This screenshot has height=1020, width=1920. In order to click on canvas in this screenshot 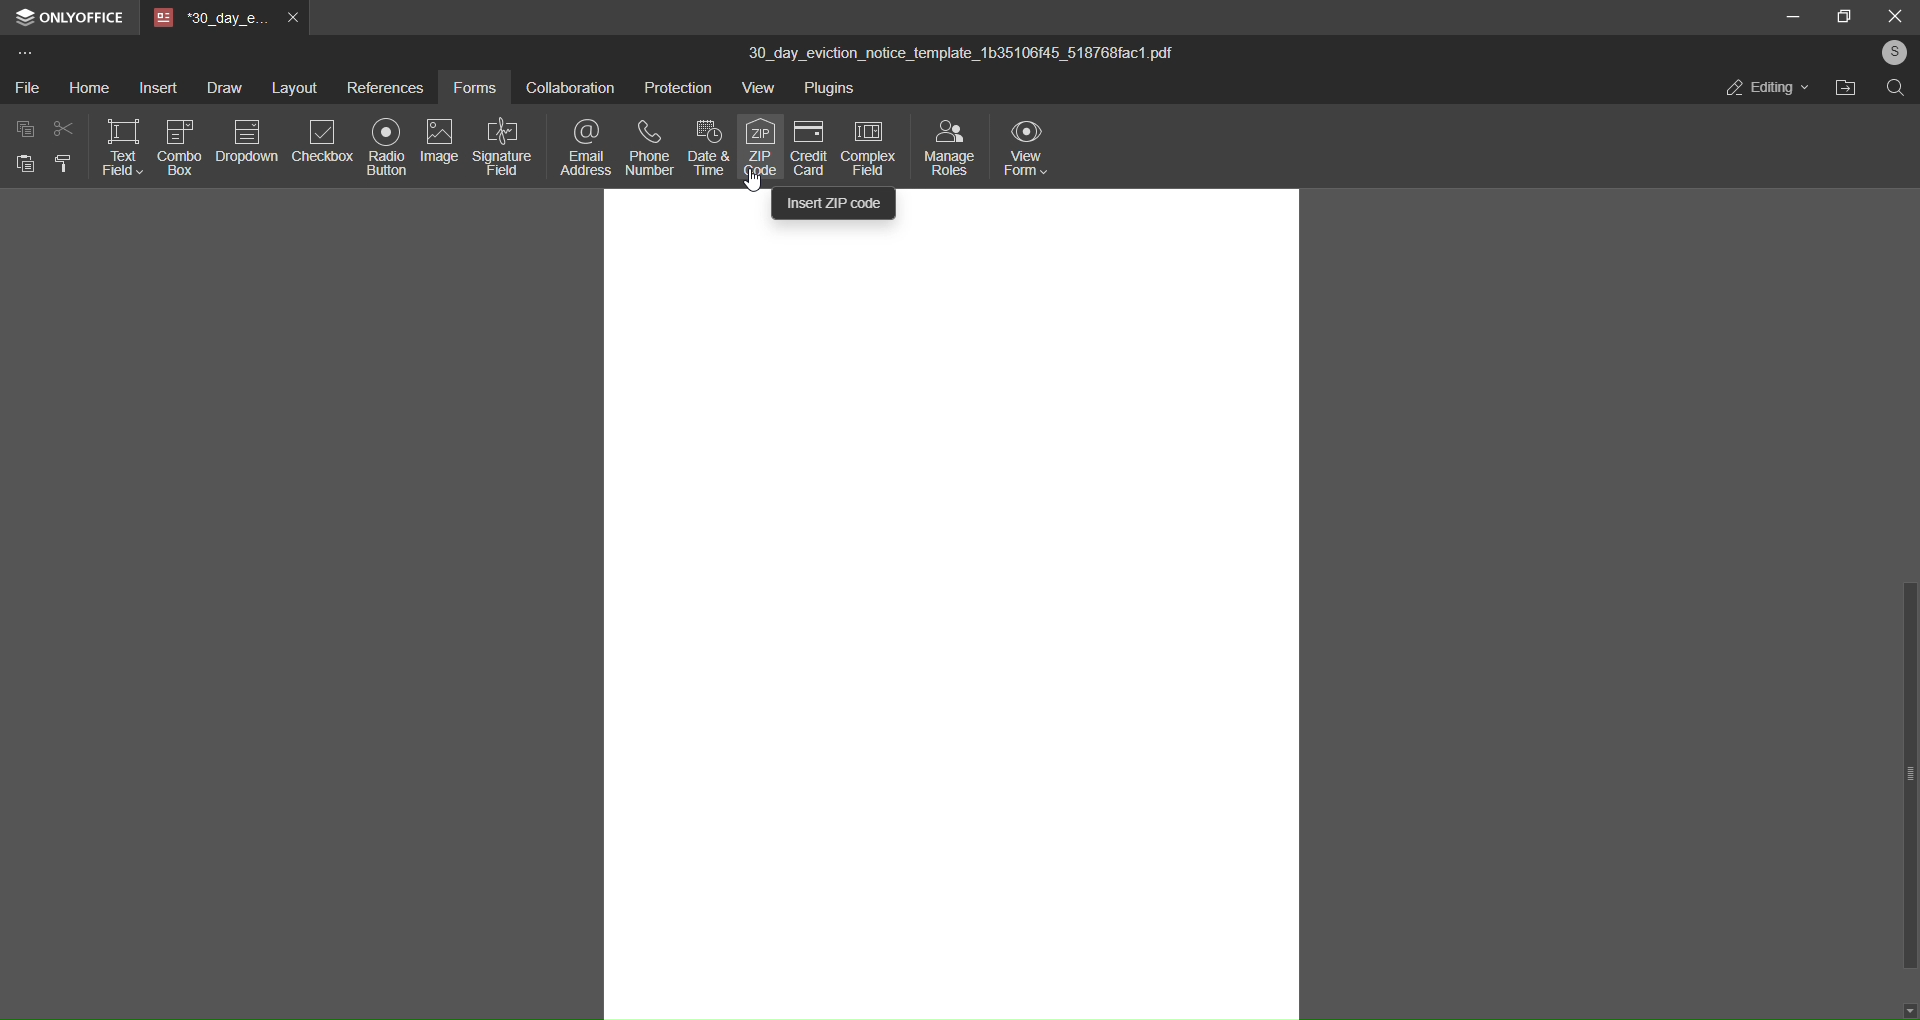, I will do `click(952, 621)`.